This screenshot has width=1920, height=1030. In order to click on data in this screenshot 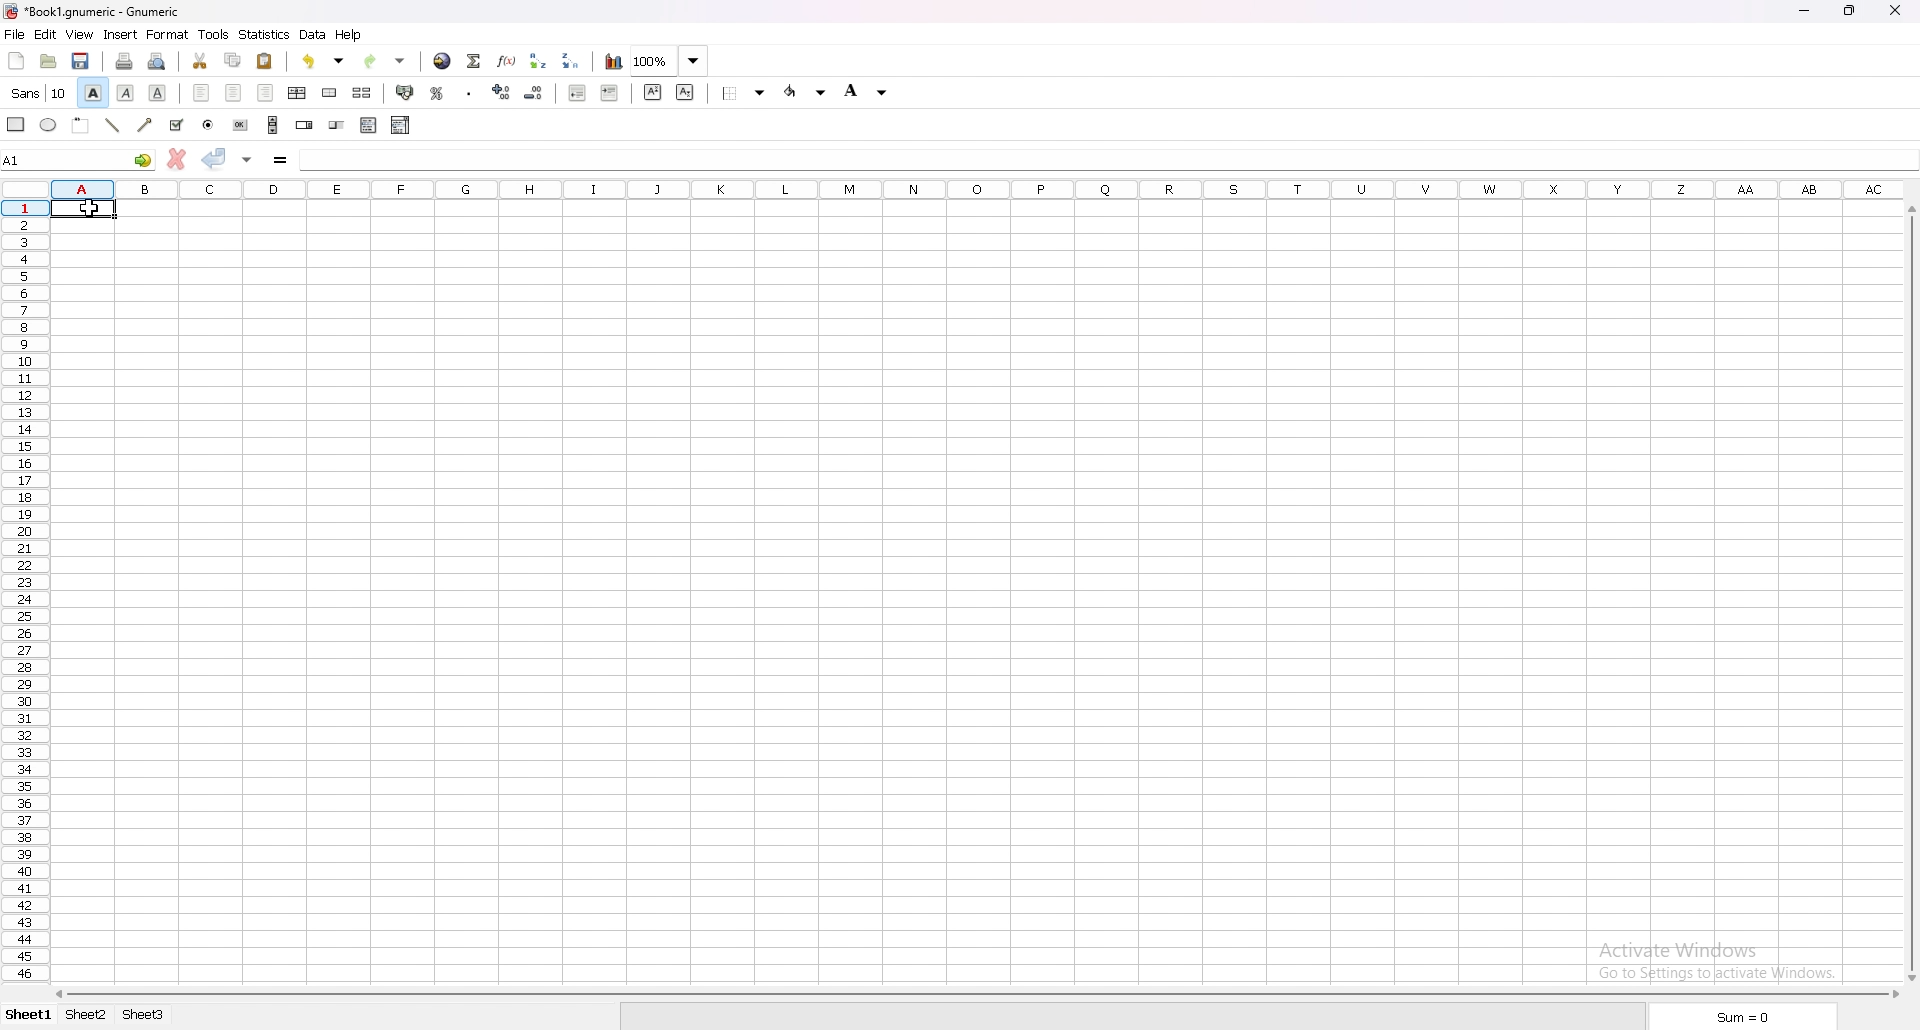, I will do `click(312, 34)`.